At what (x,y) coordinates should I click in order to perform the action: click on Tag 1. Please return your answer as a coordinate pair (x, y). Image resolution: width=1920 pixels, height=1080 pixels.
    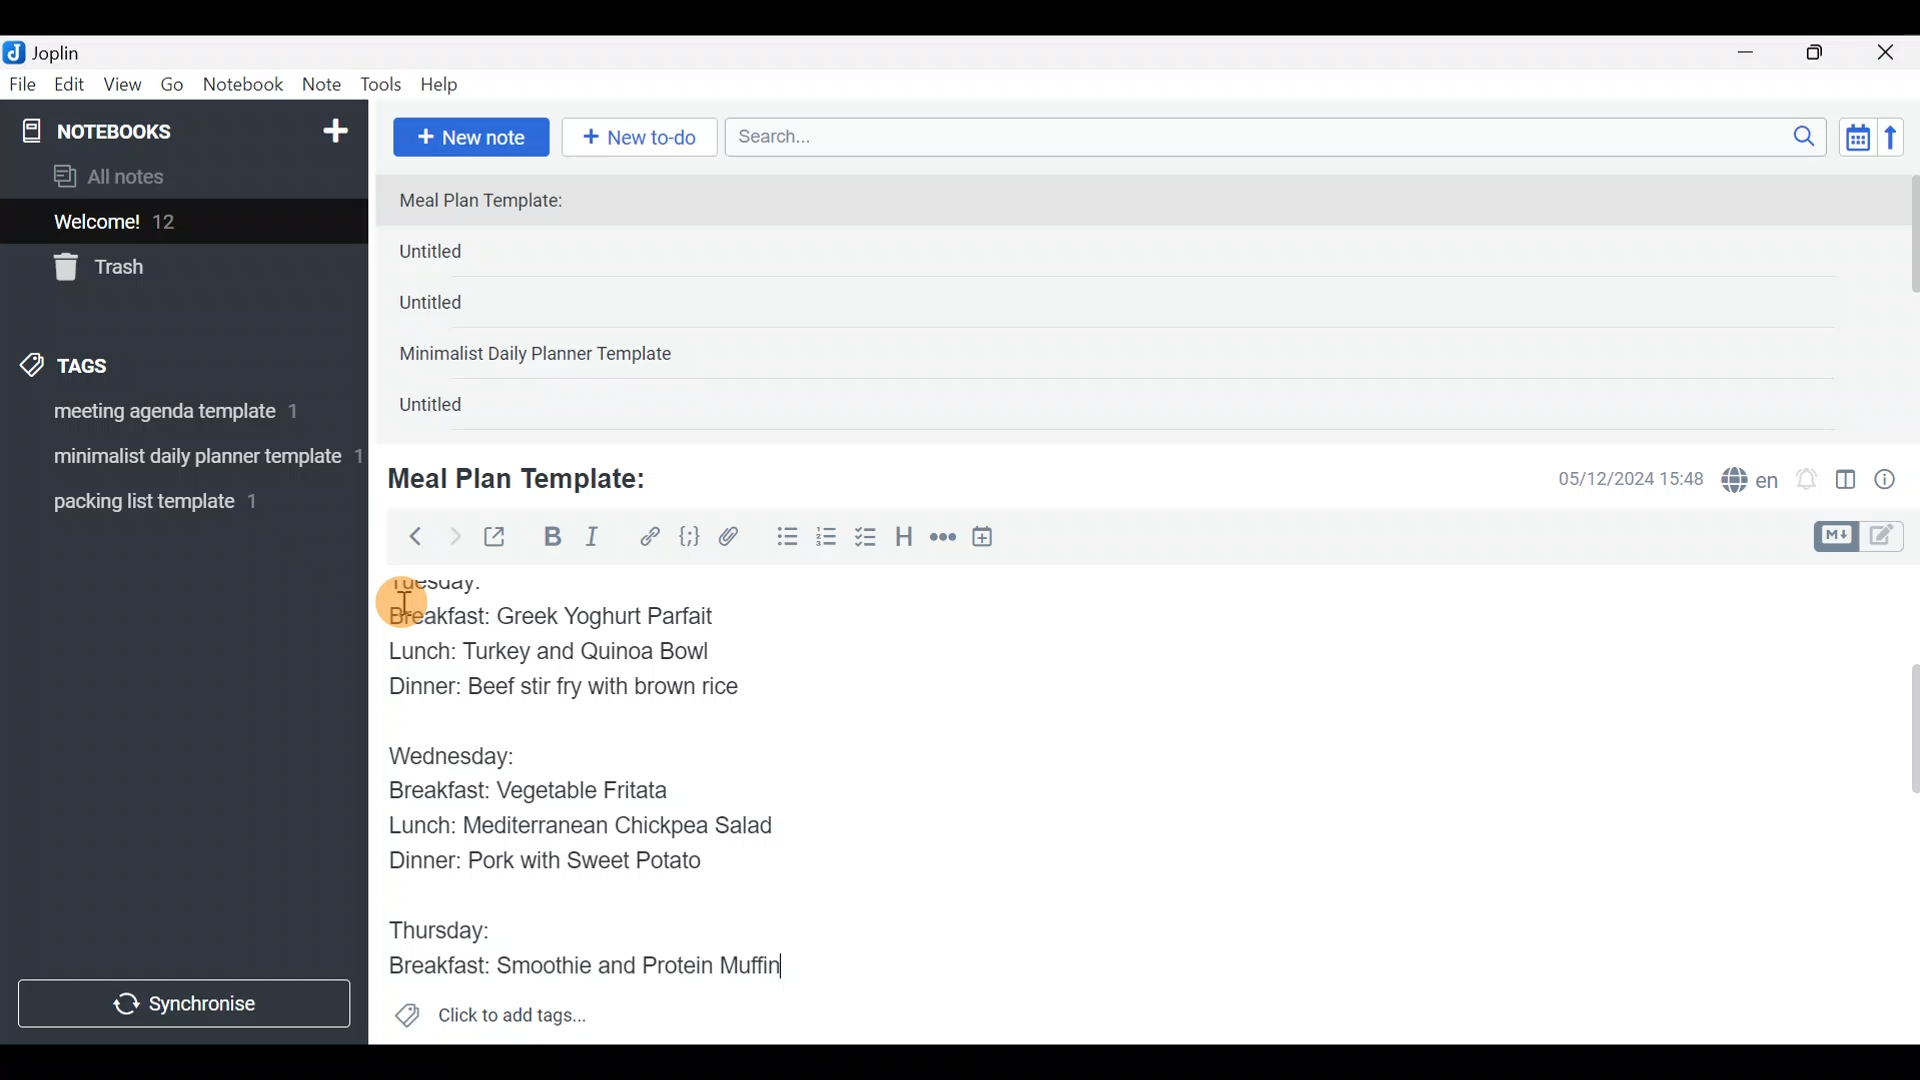
    Looking at the image, I should click on (178, 417).